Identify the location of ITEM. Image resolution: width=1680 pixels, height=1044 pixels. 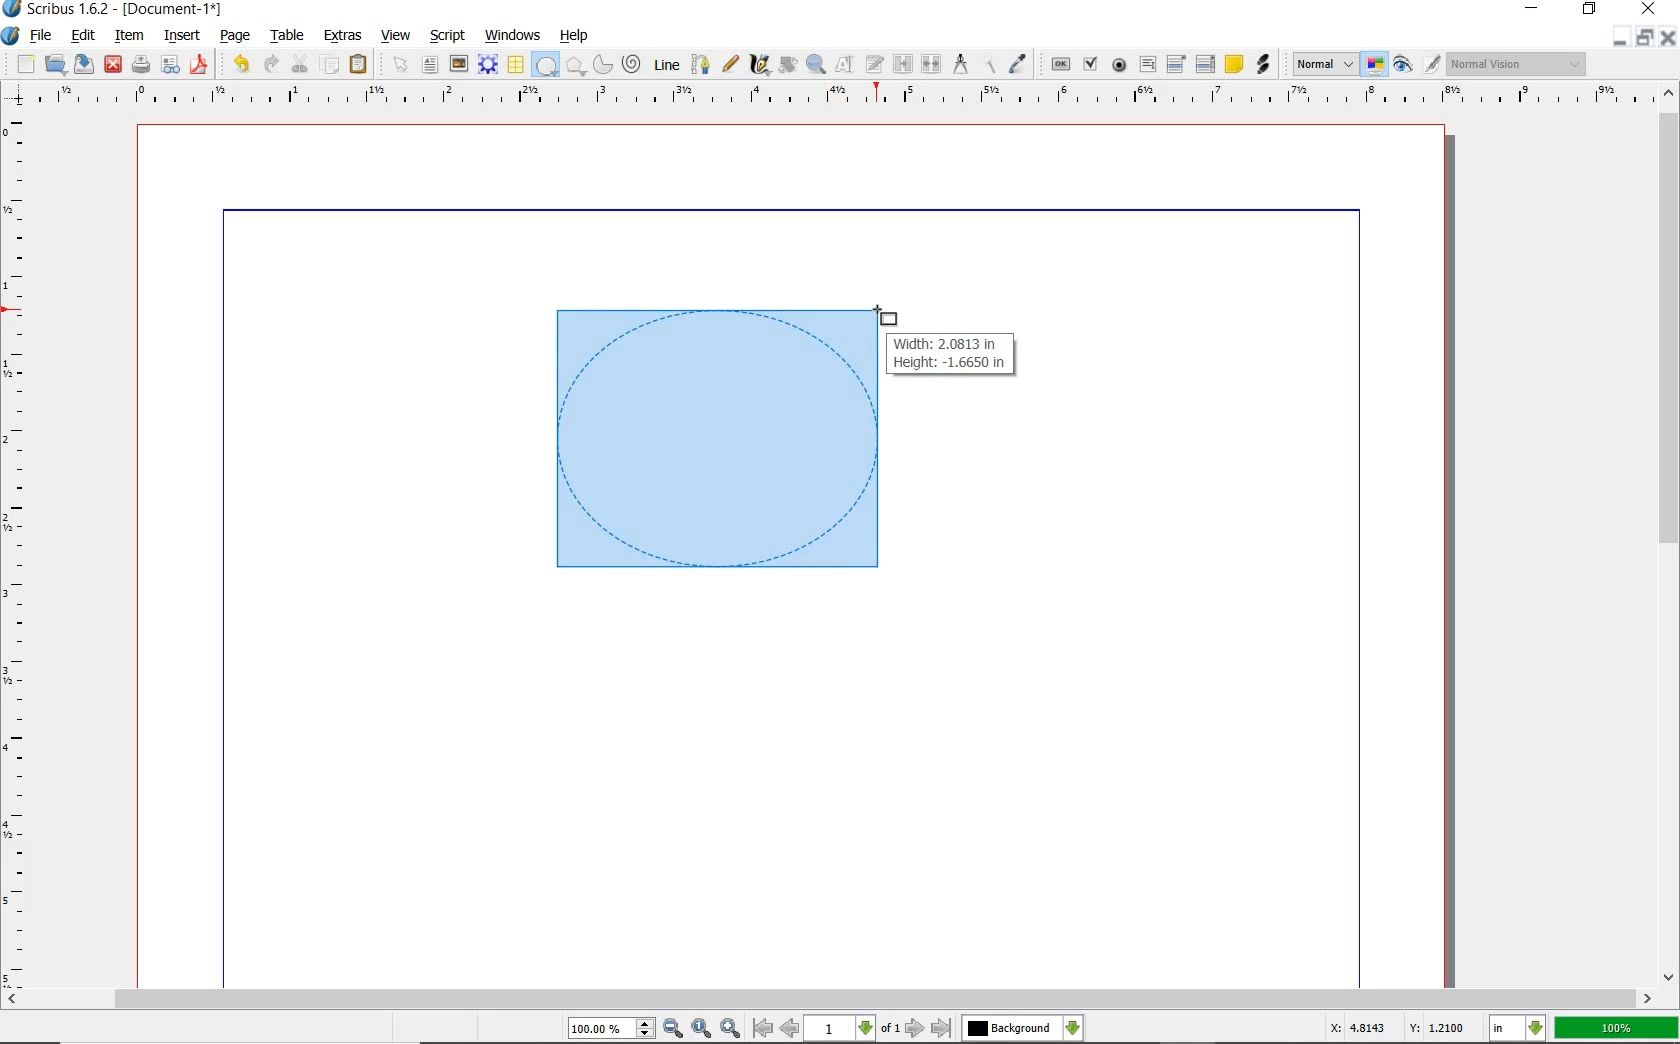
(130, 34).